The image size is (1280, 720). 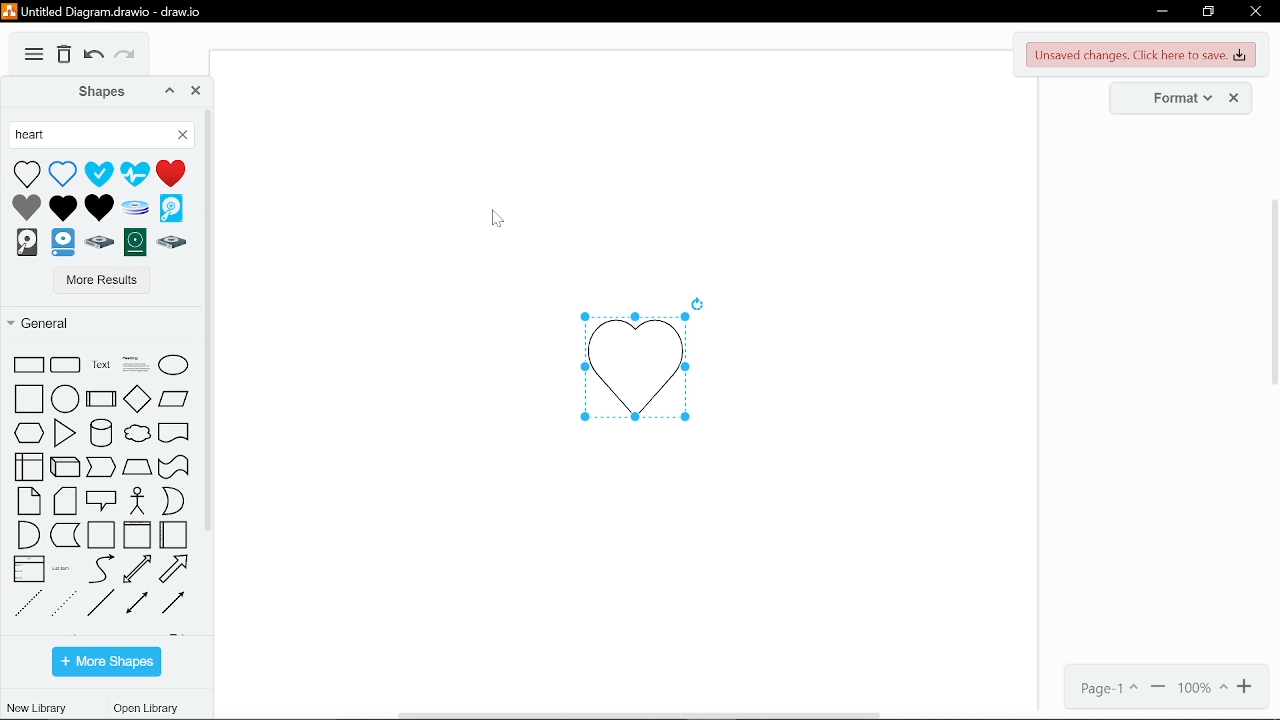 I want to click on undo, so click(x=94, y=57).